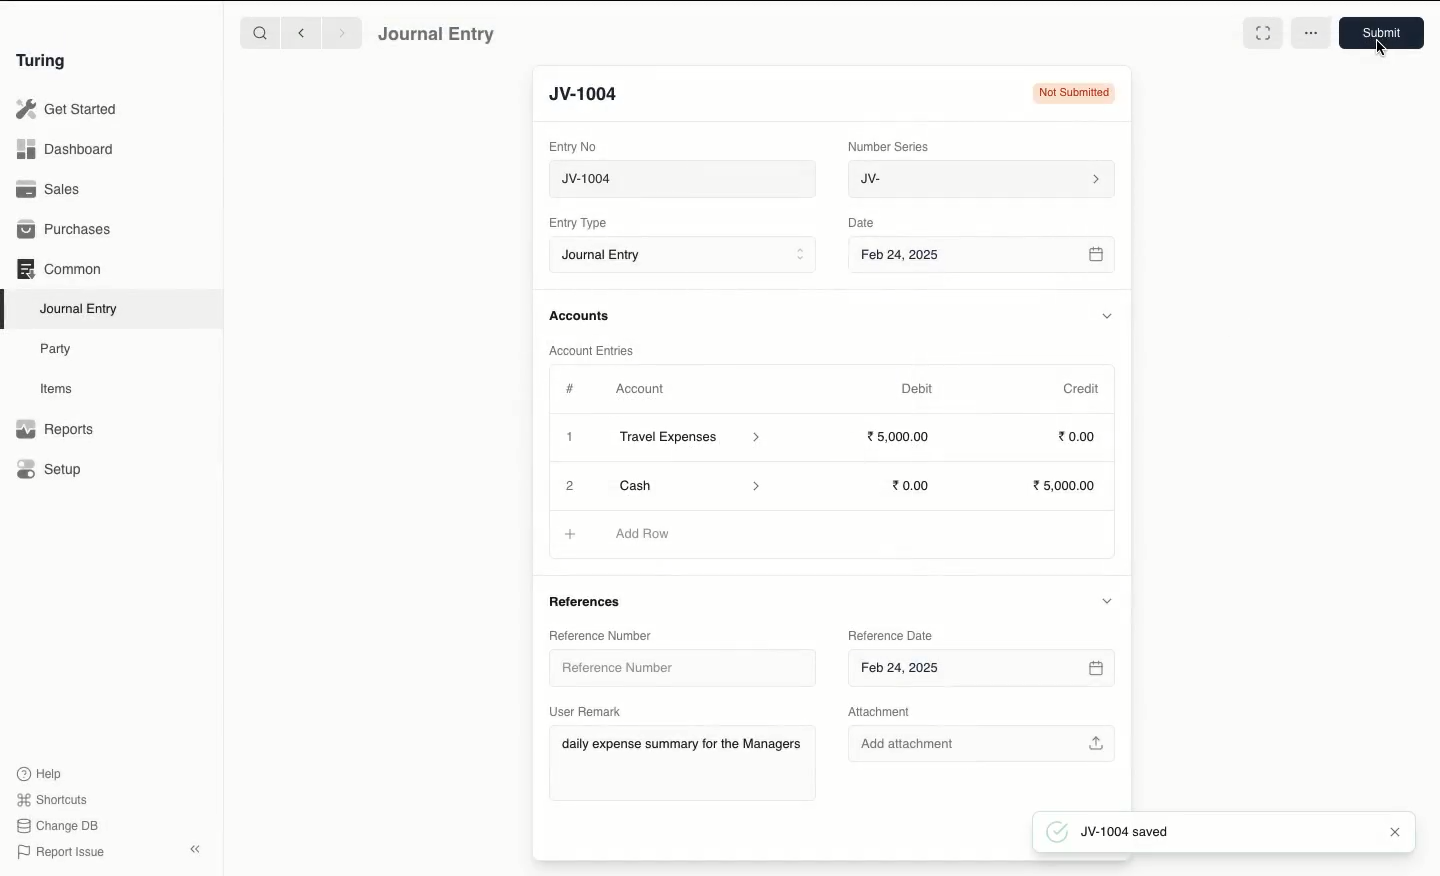 This screenshot has width=1440, height=876. I want to click on Shortcuts, so click(55, 800).